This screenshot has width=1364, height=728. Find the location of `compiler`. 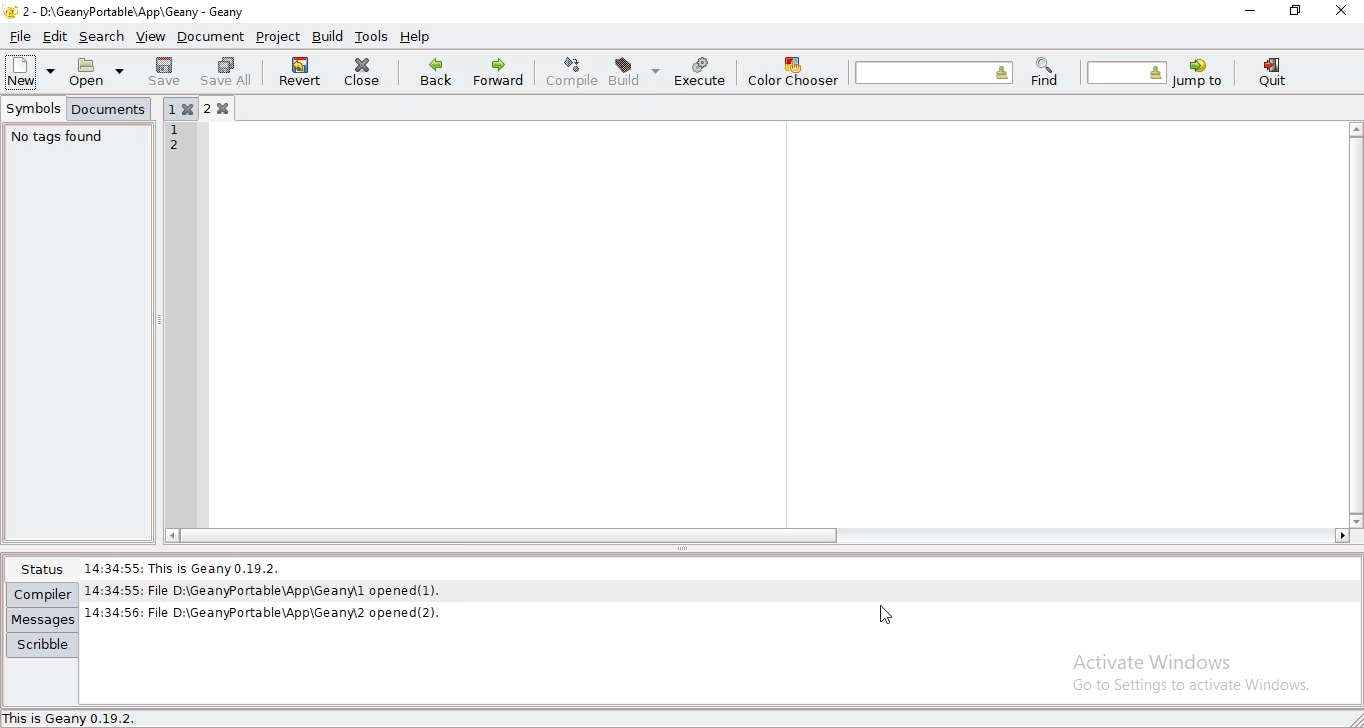

compiler is located at coordinates (41, 594).